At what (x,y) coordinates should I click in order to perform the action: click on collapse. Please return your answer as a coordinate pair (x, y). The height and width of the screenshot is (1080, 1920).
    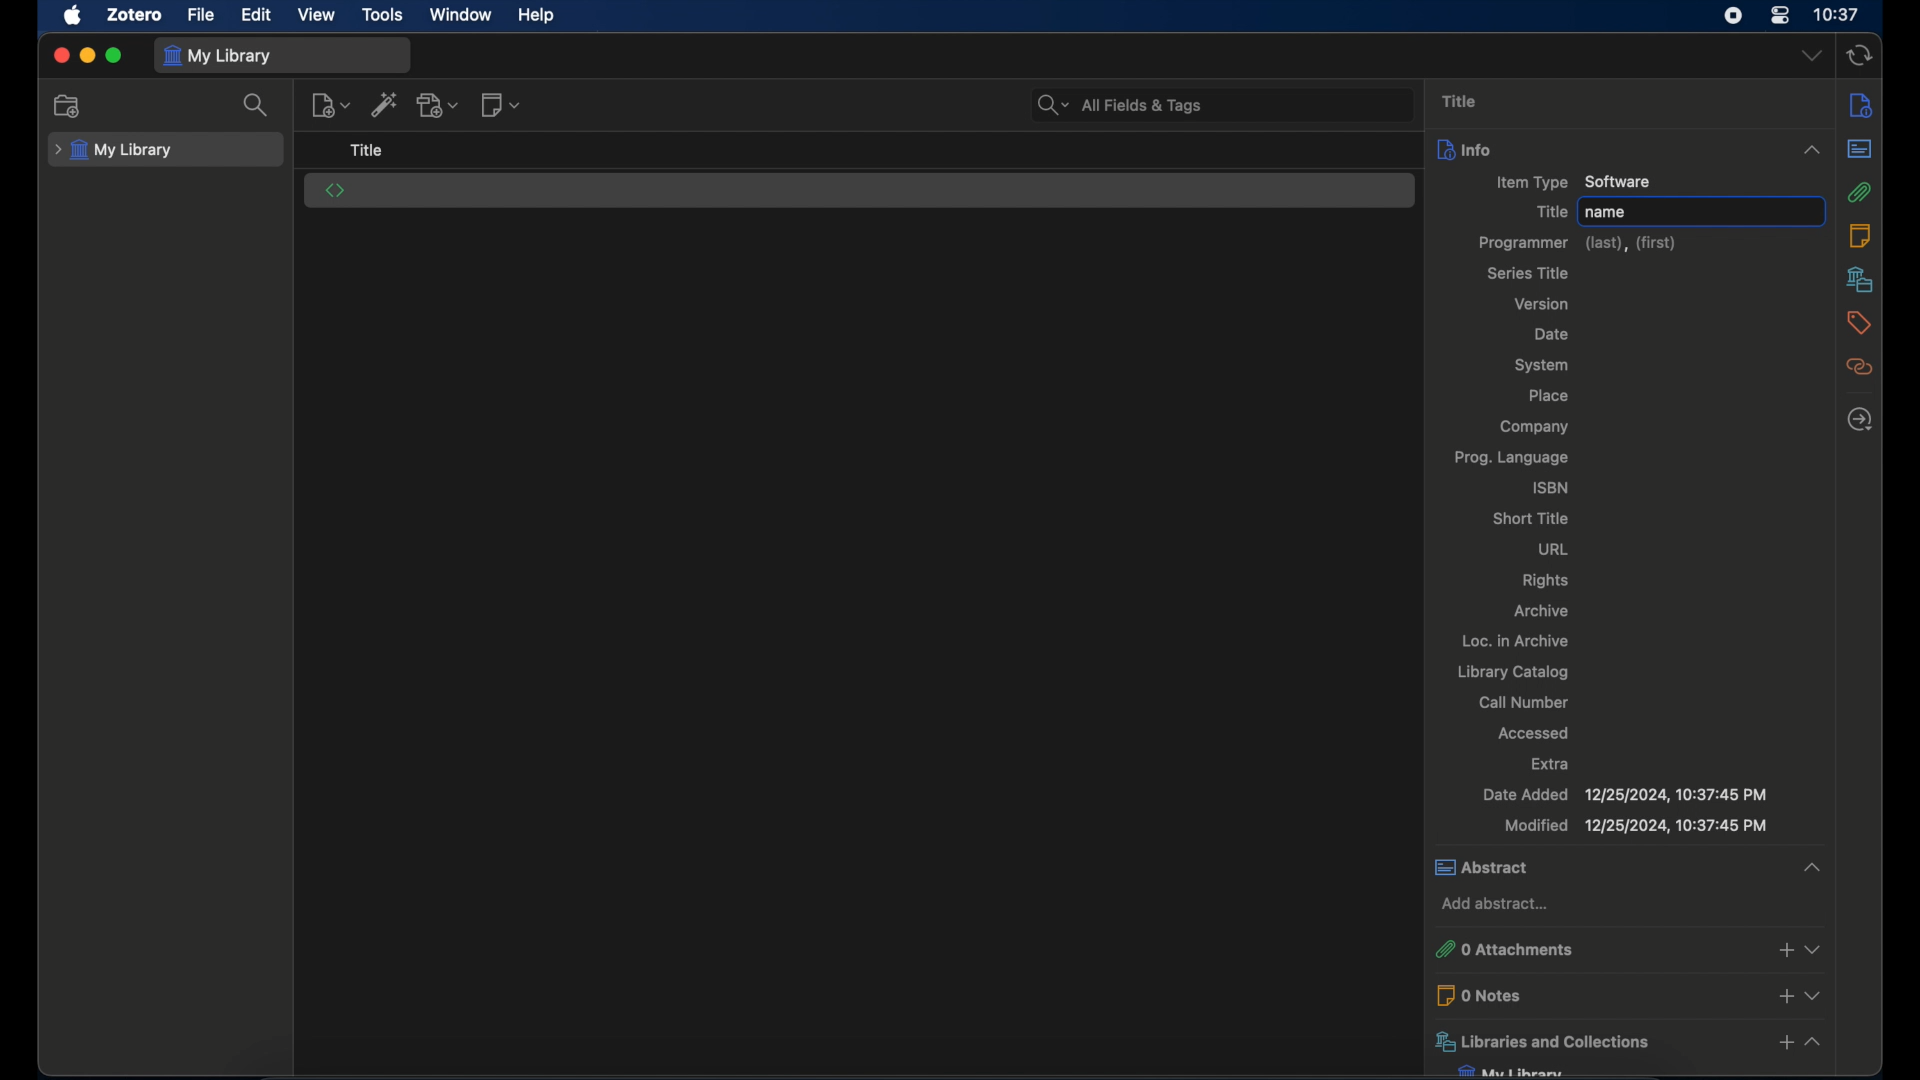
    Looking at the image, I should click on (1807, 865).